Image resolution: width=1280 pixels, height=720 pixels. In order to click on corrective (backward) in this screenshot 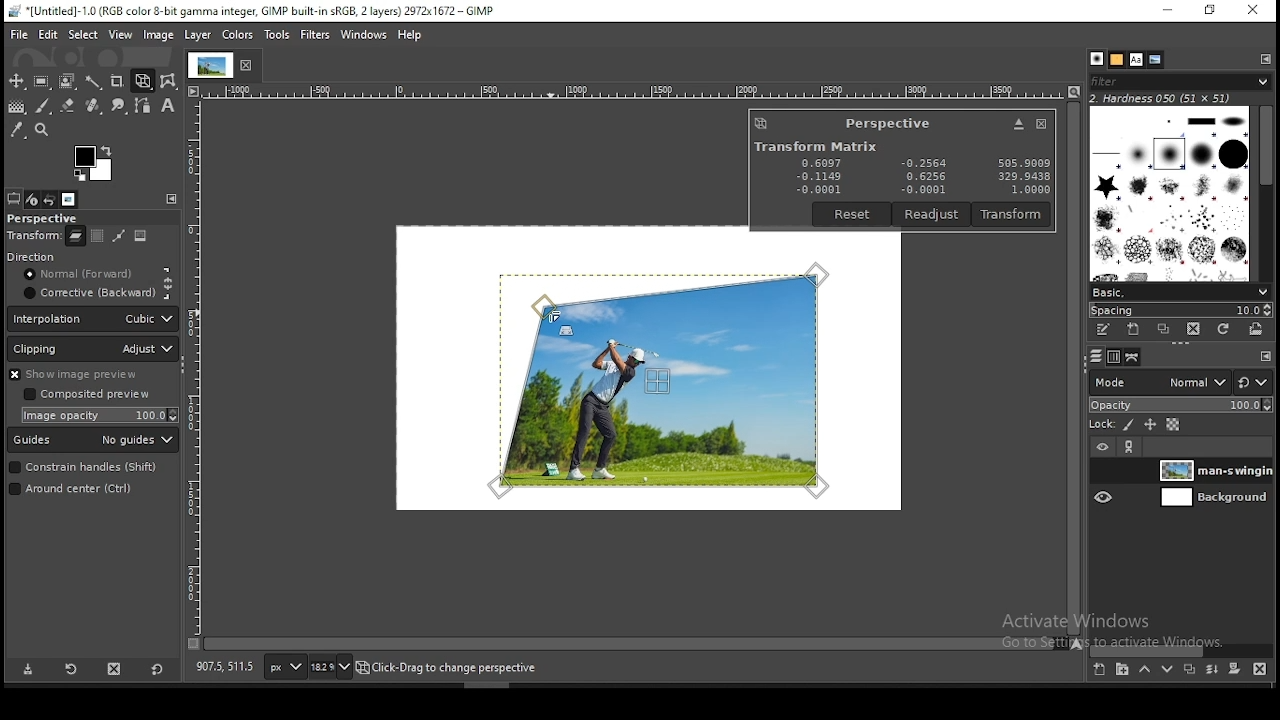, I will do `click(87, 295)`.